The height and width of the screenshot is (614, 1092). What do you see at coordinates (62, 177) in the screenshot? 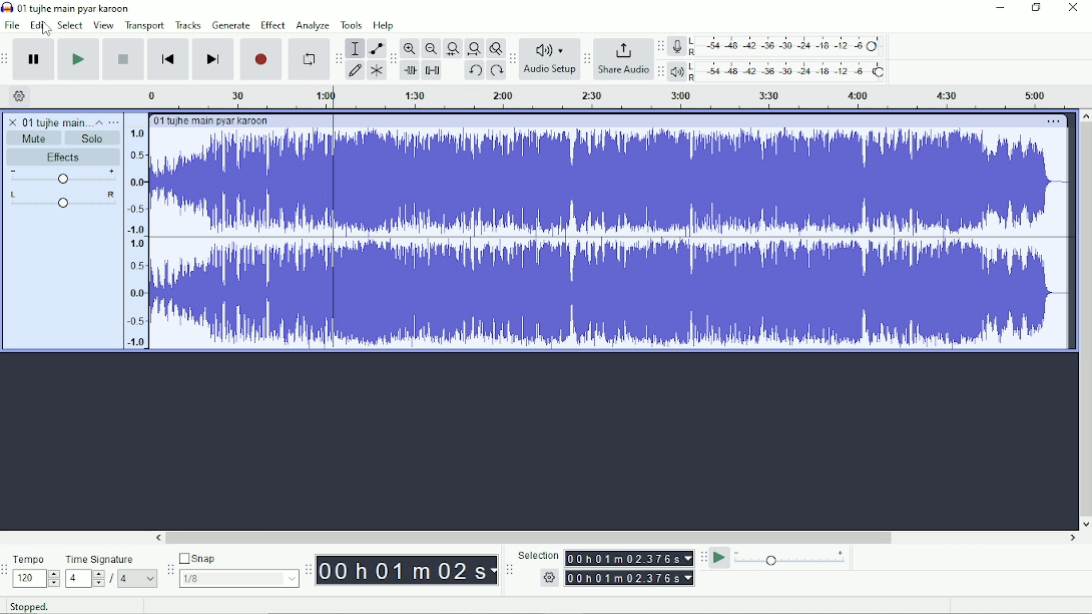
I see `Volume` at bounding box center [62, 177].